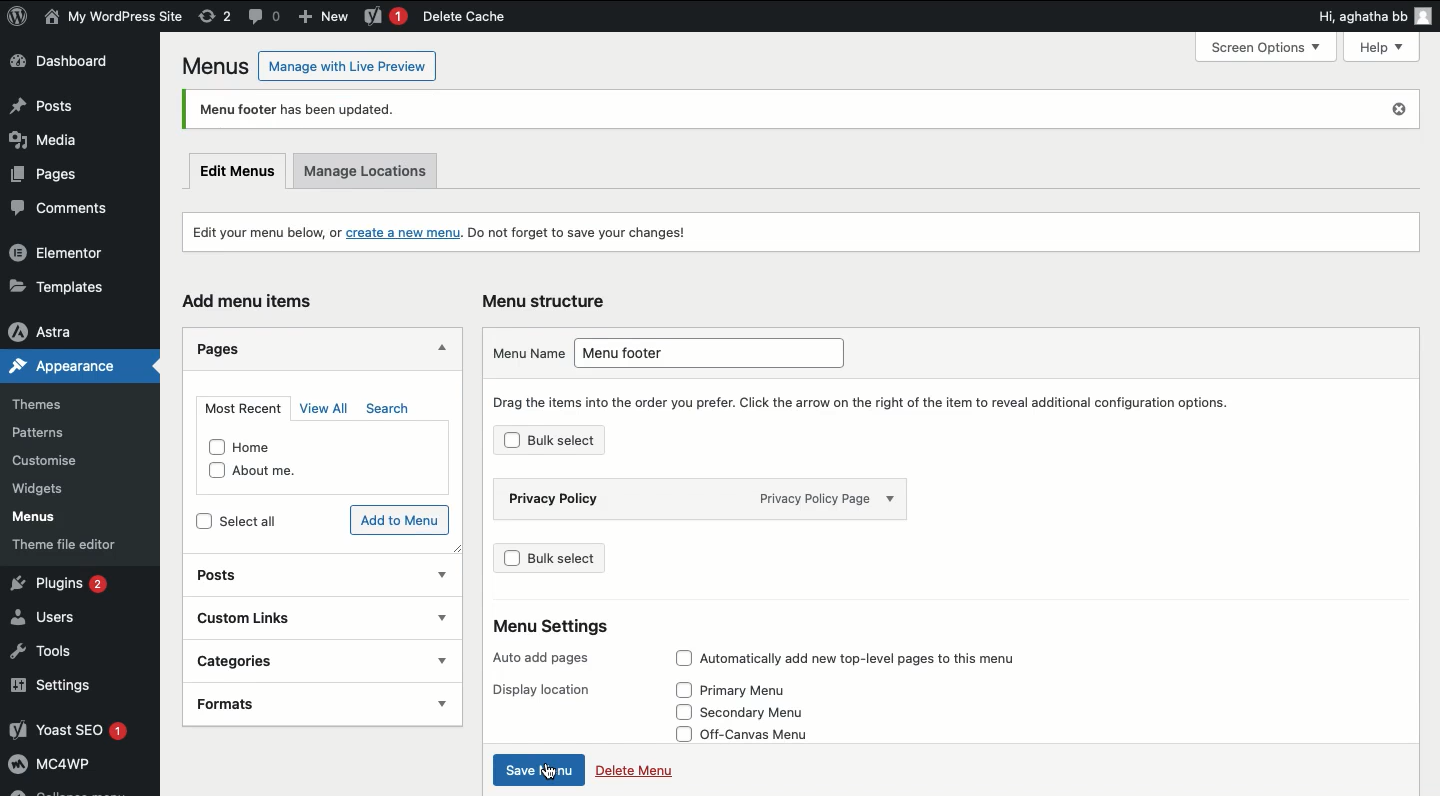 The image size is (1440, 796). What do you see at coordinates (769, 690) in the screenshot?
I see ` Primary Menu` at bounding box center [769, 690].